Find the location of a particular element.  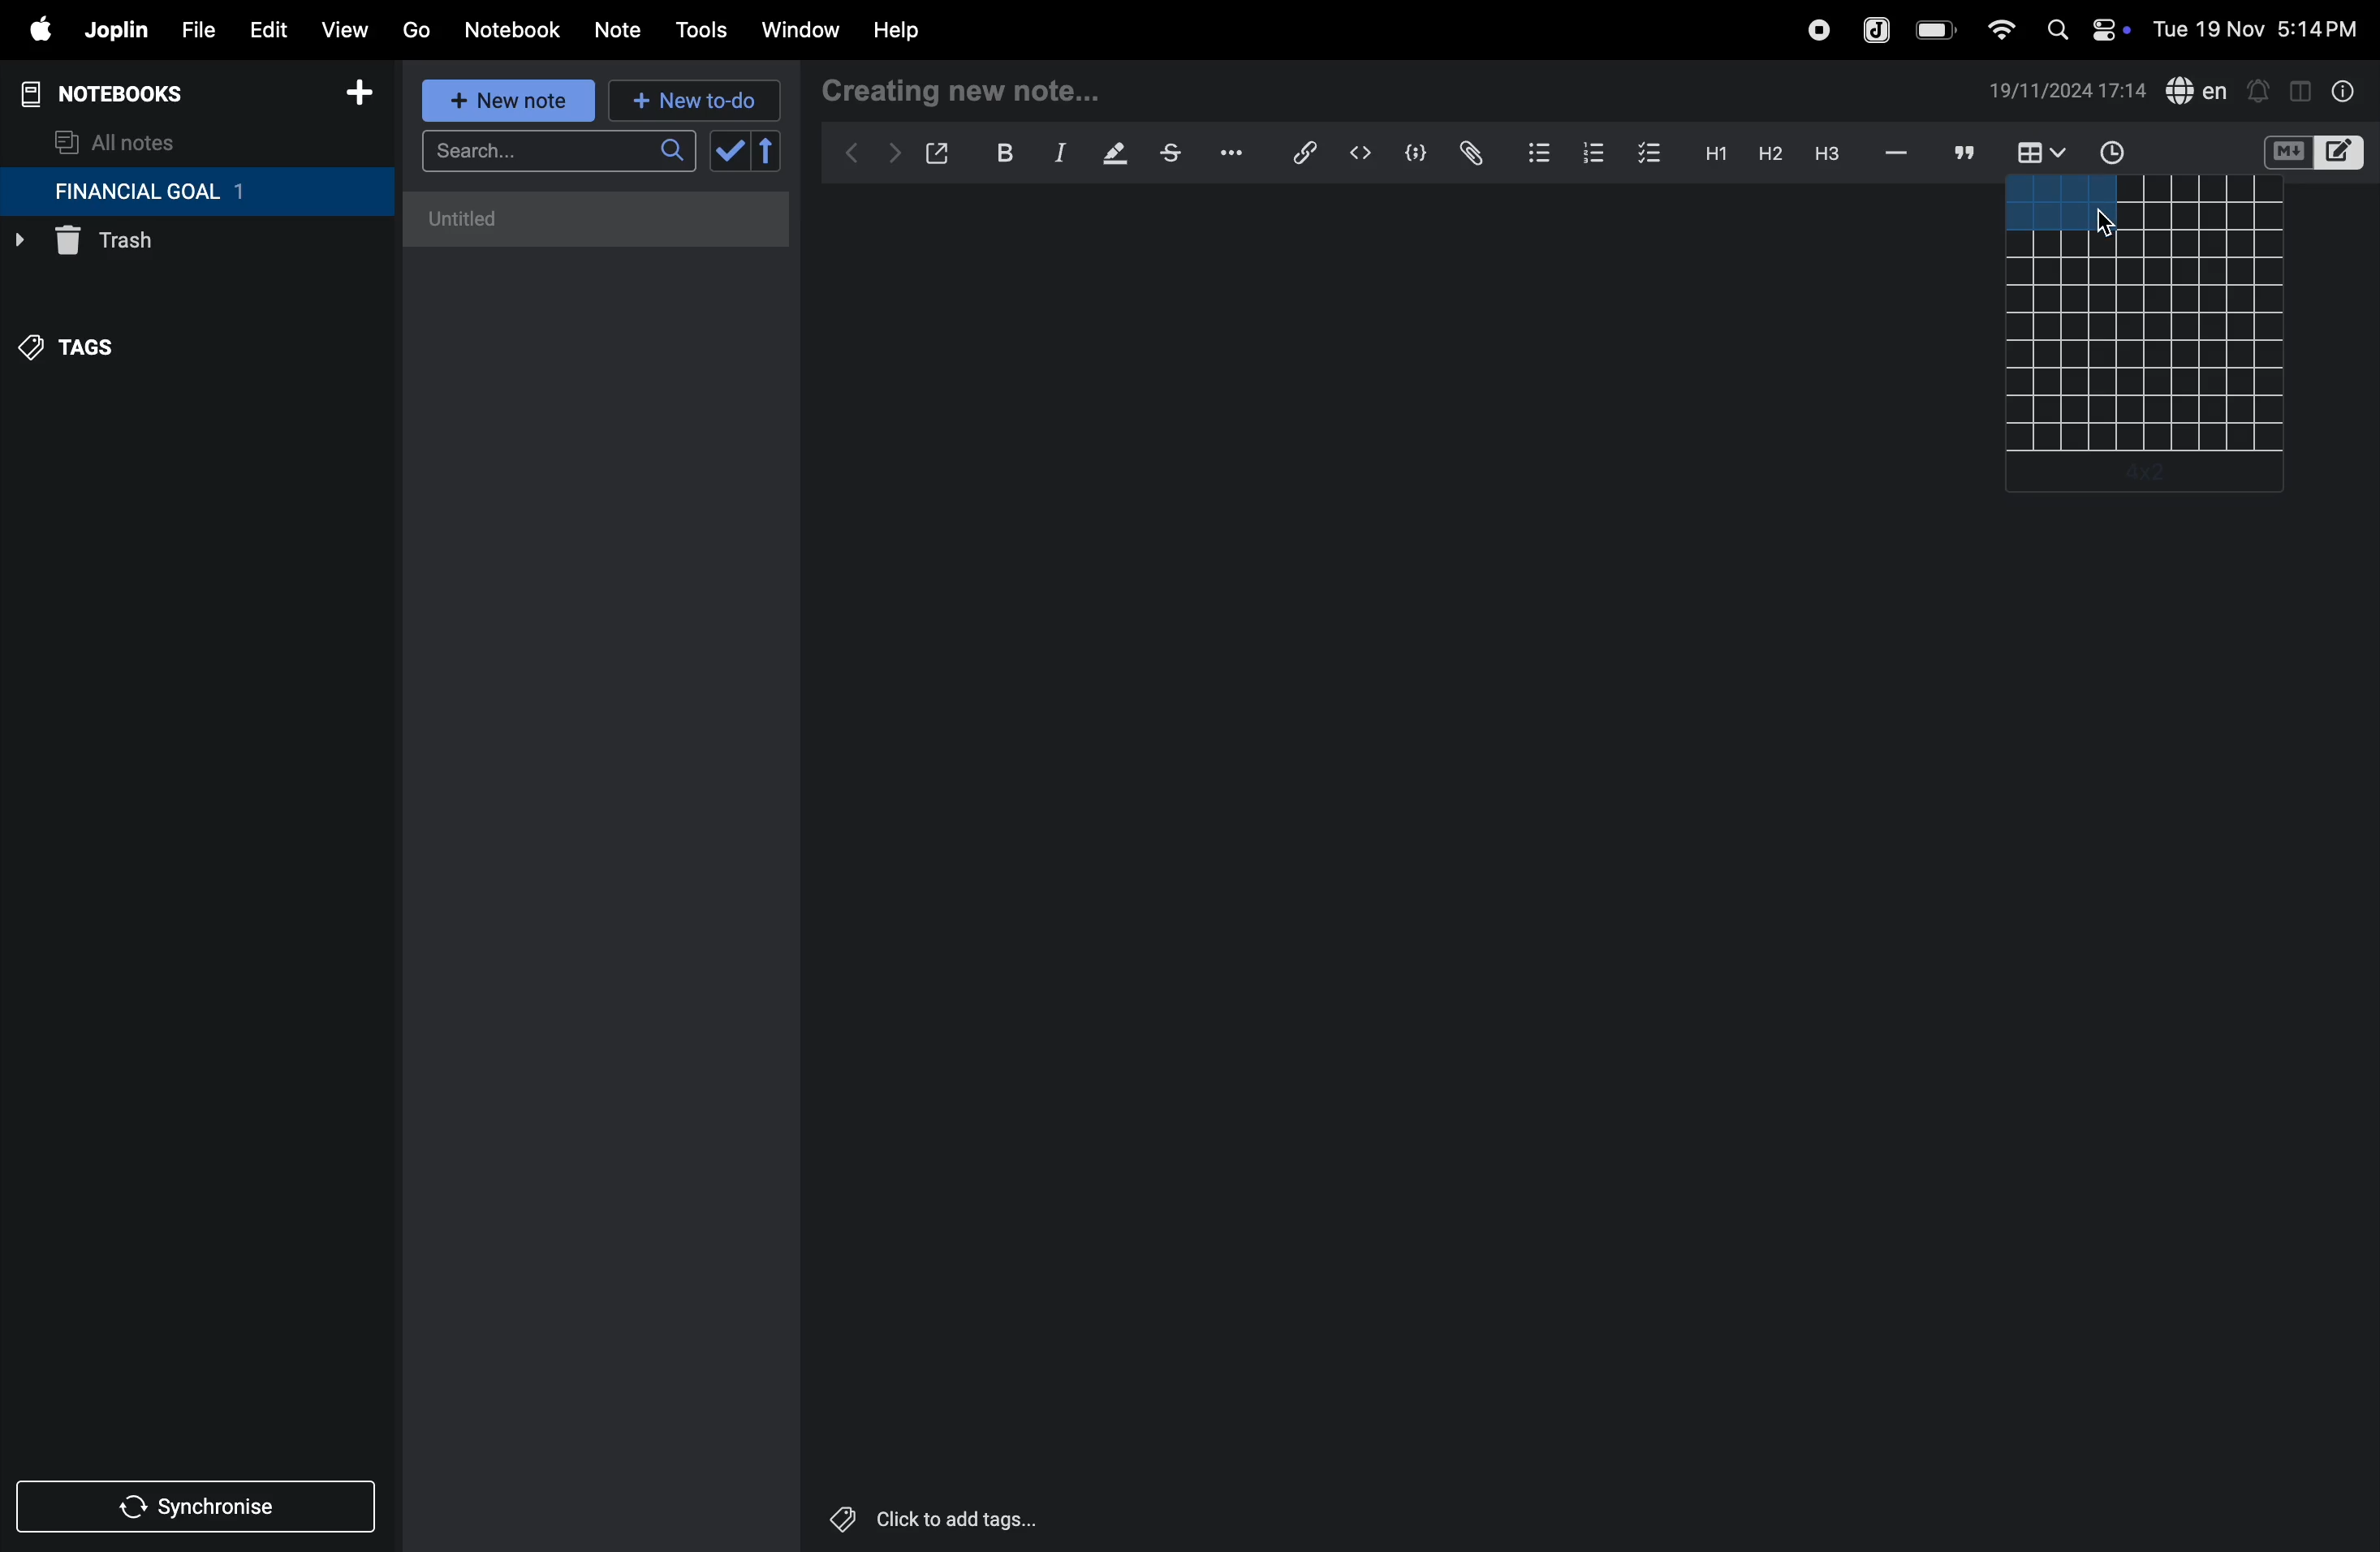

switch editor is located at coordinates (2311, 153).